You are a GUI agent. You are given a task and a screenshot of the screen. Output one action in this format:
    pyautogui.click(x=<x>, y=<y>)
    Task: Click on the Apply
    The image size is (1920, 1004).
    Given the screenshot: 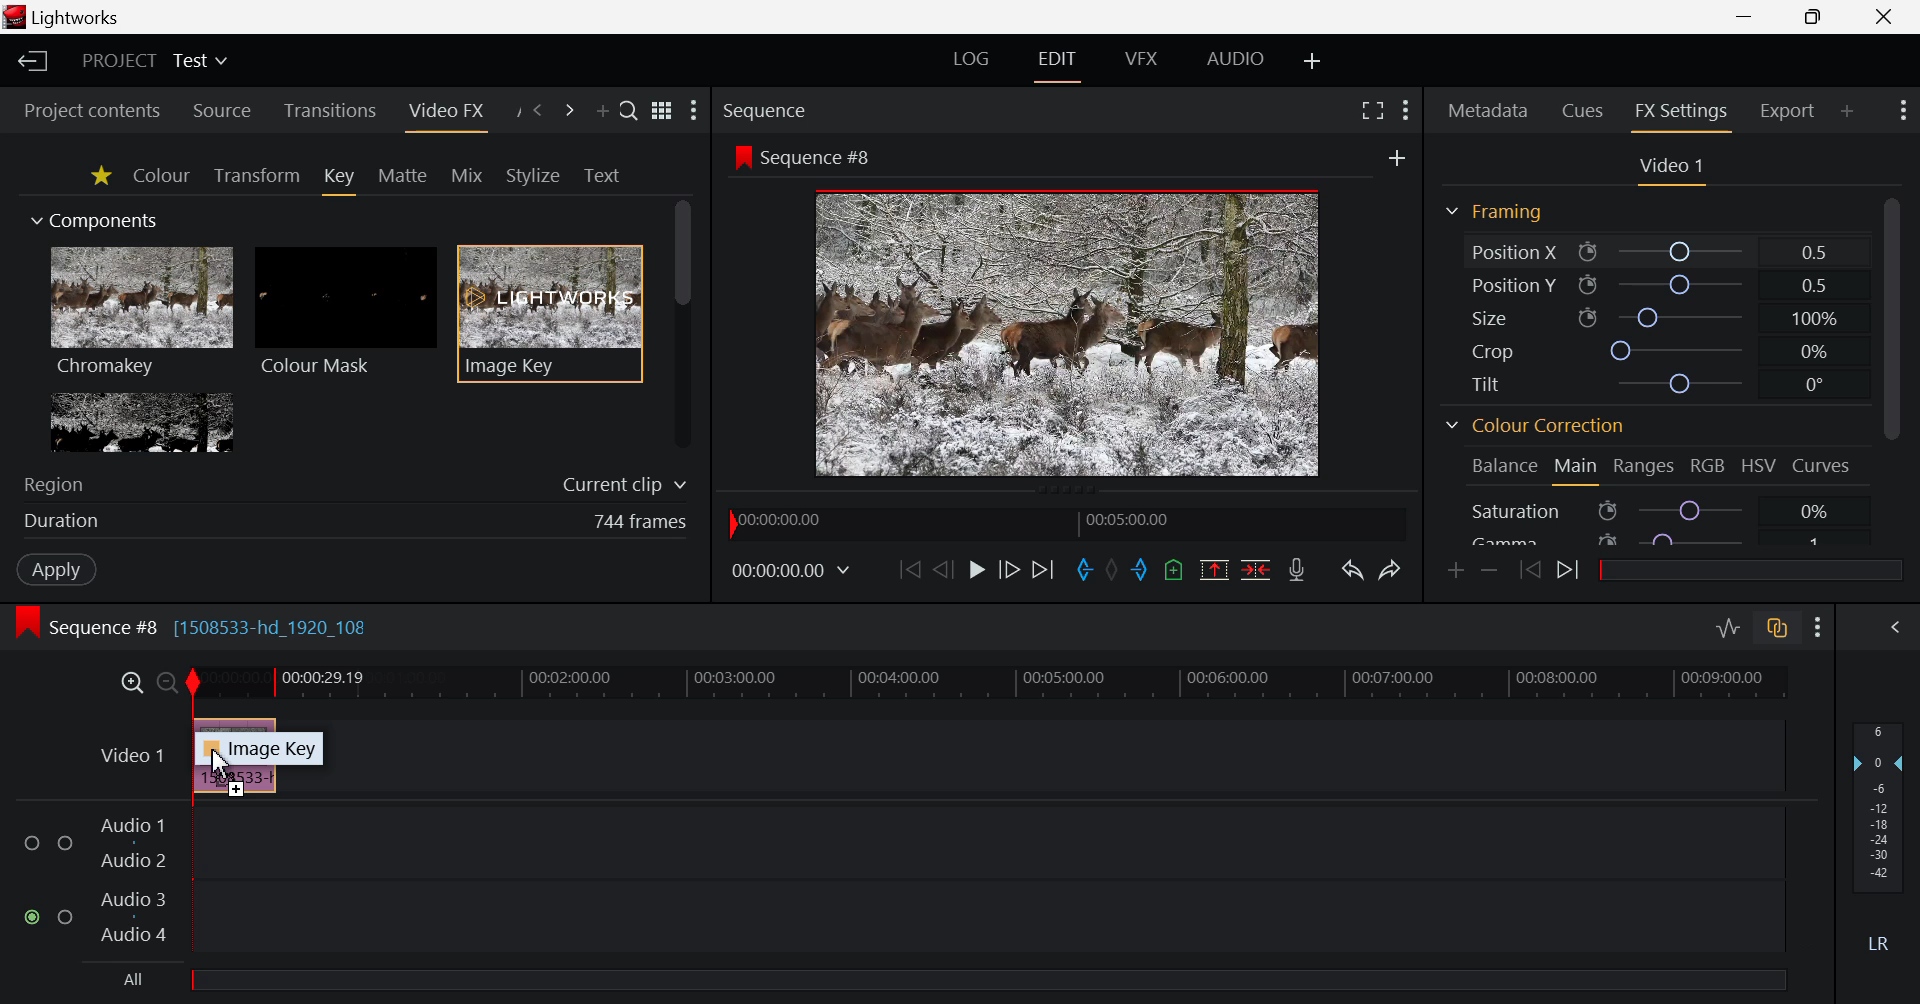 What is the action you would take?
    pyautogui.click(x=54, y=570)
    